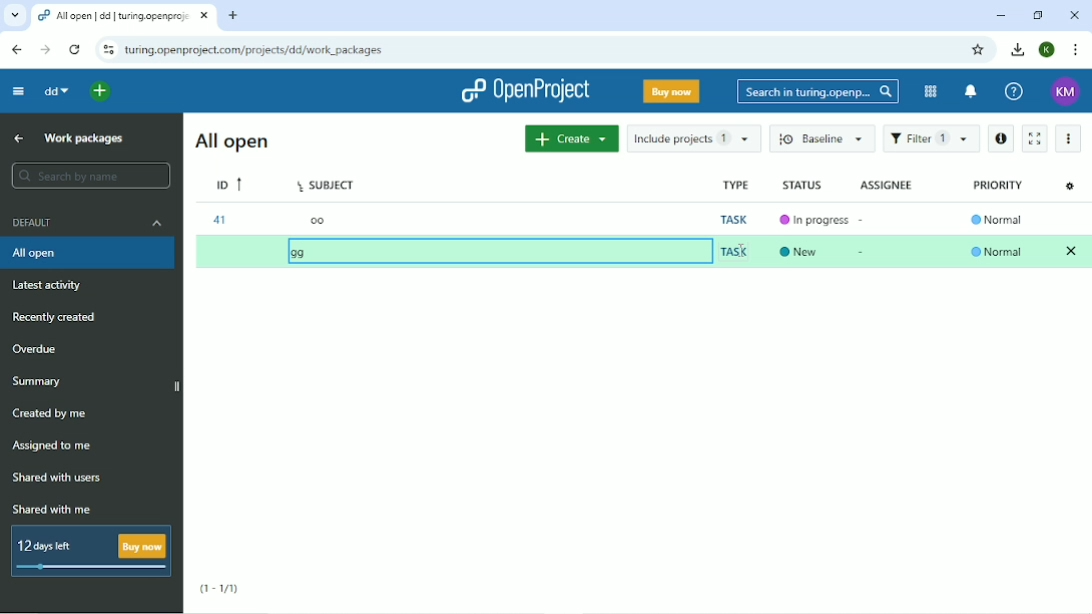  I want to click on Close, so click(1074, 14).